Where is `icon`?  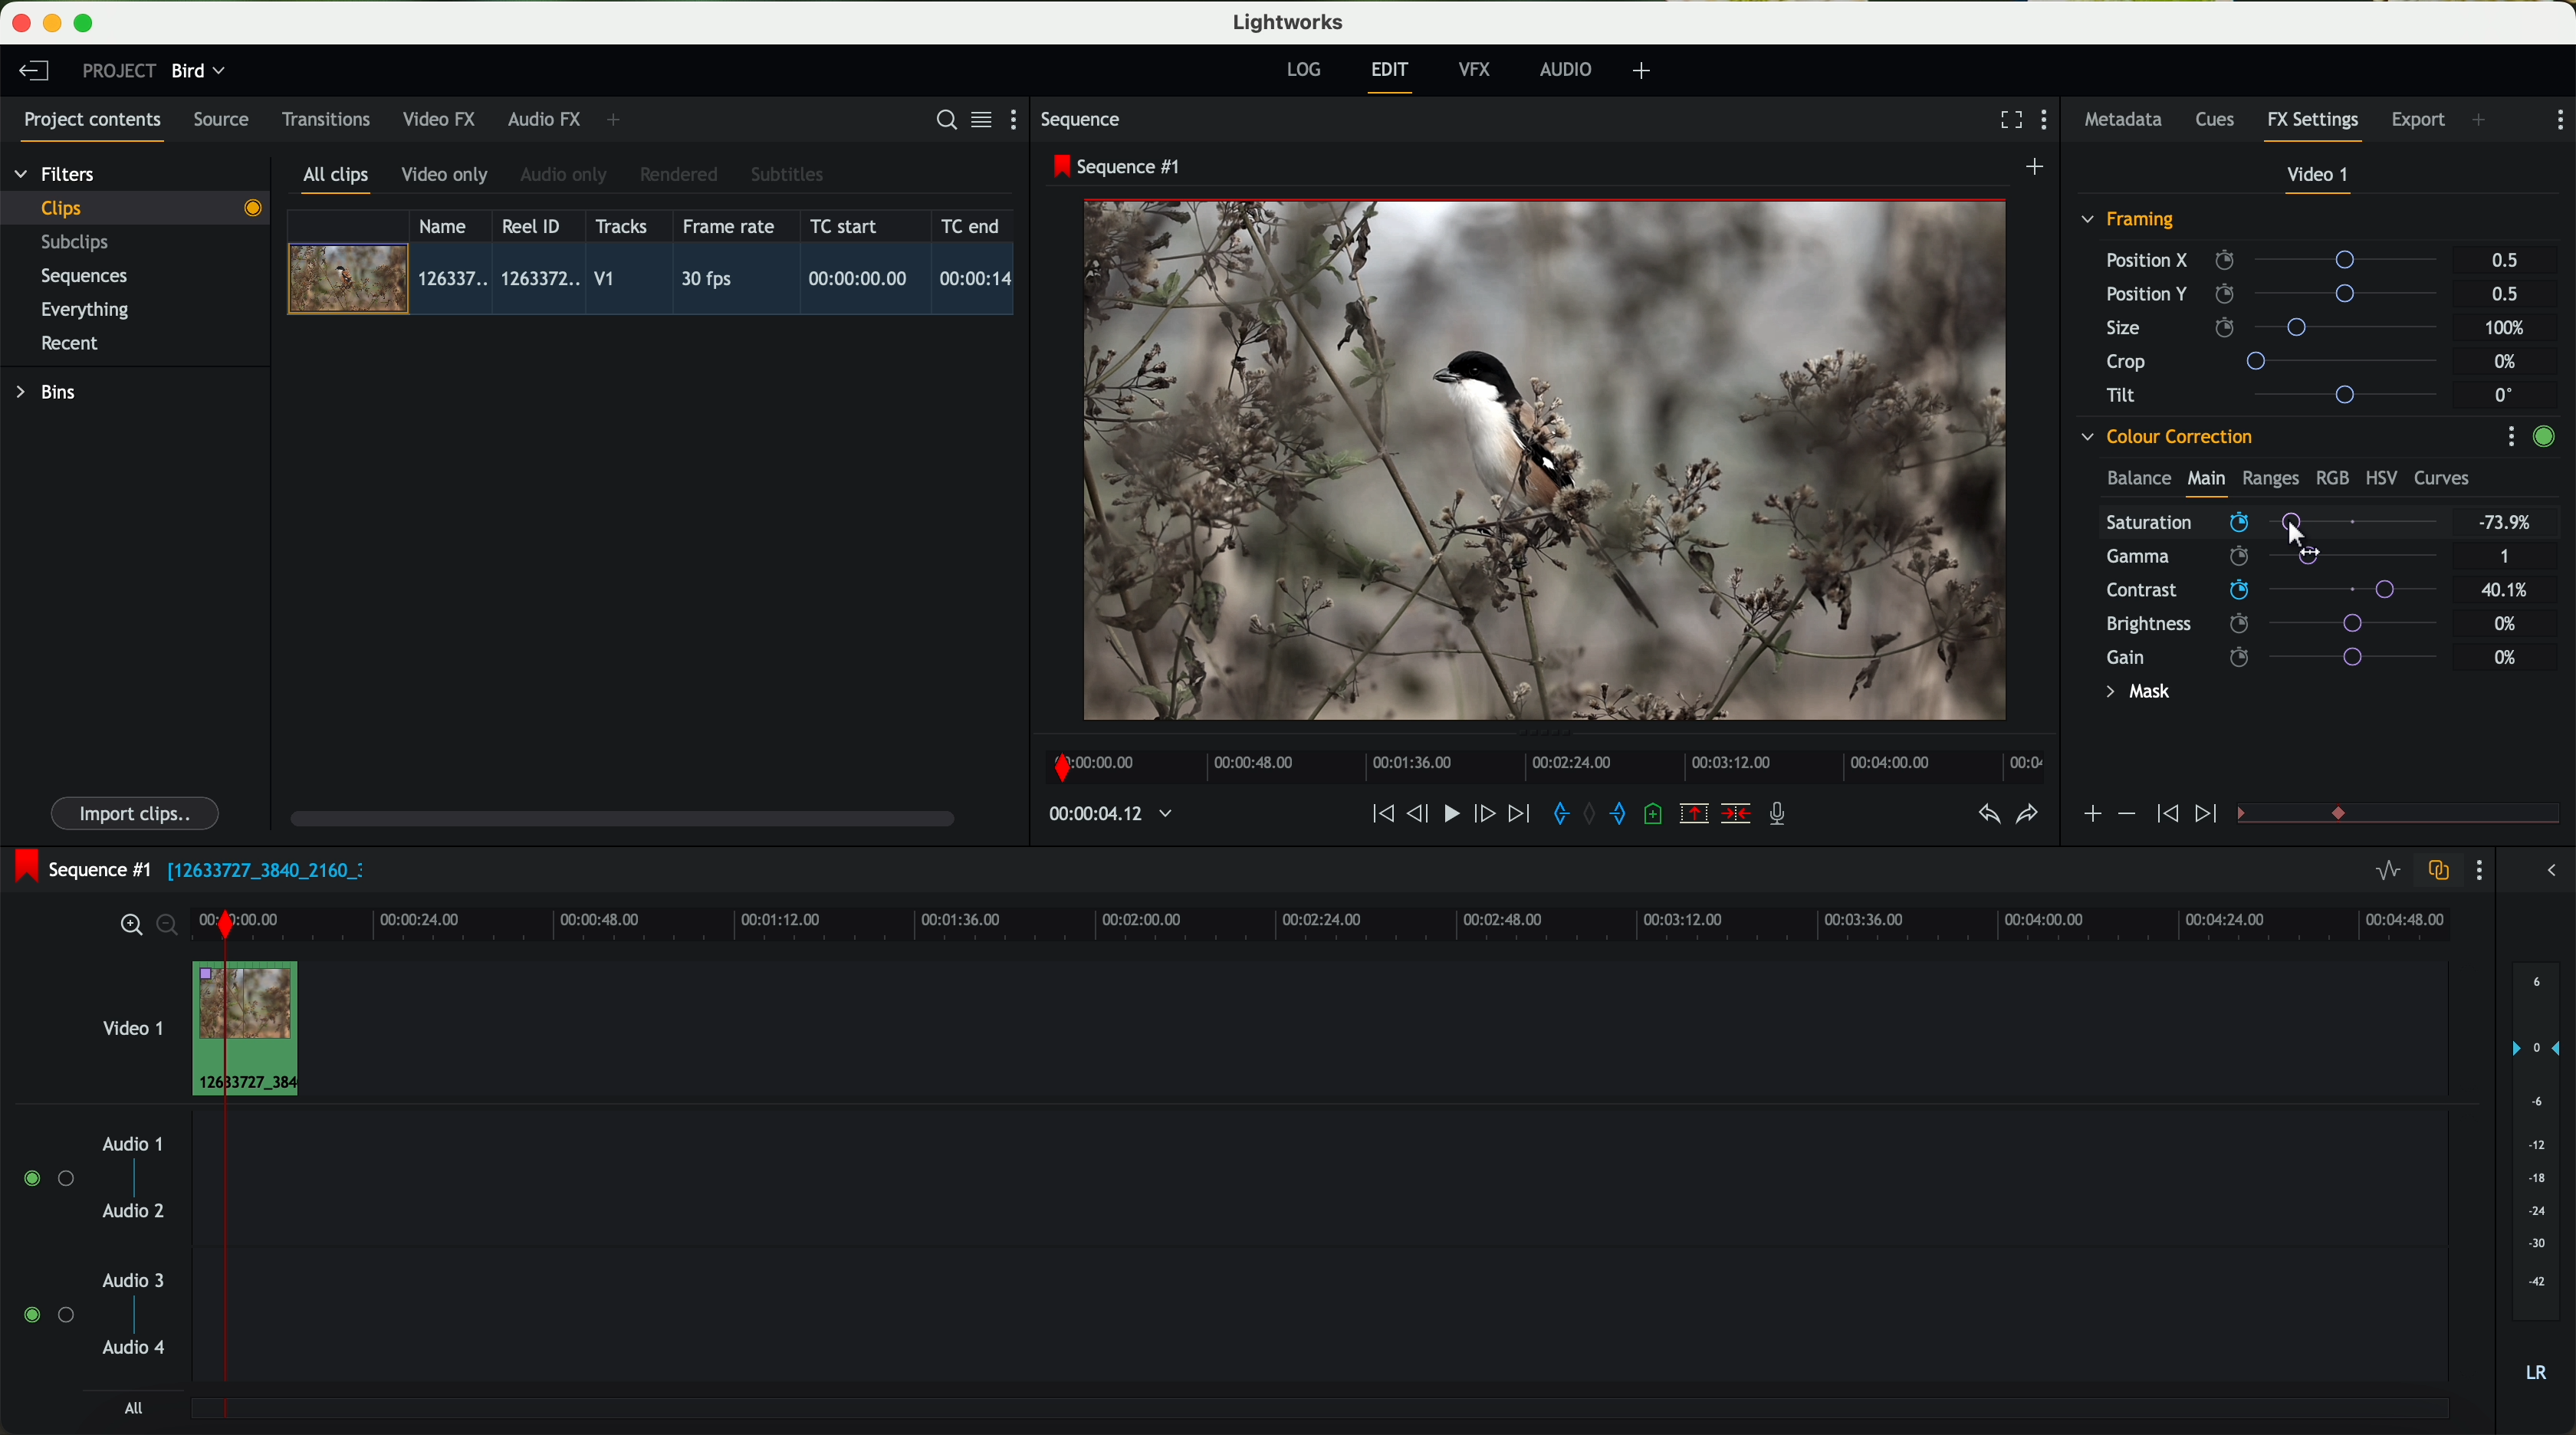
icon is located at coordinates (2125, 814).